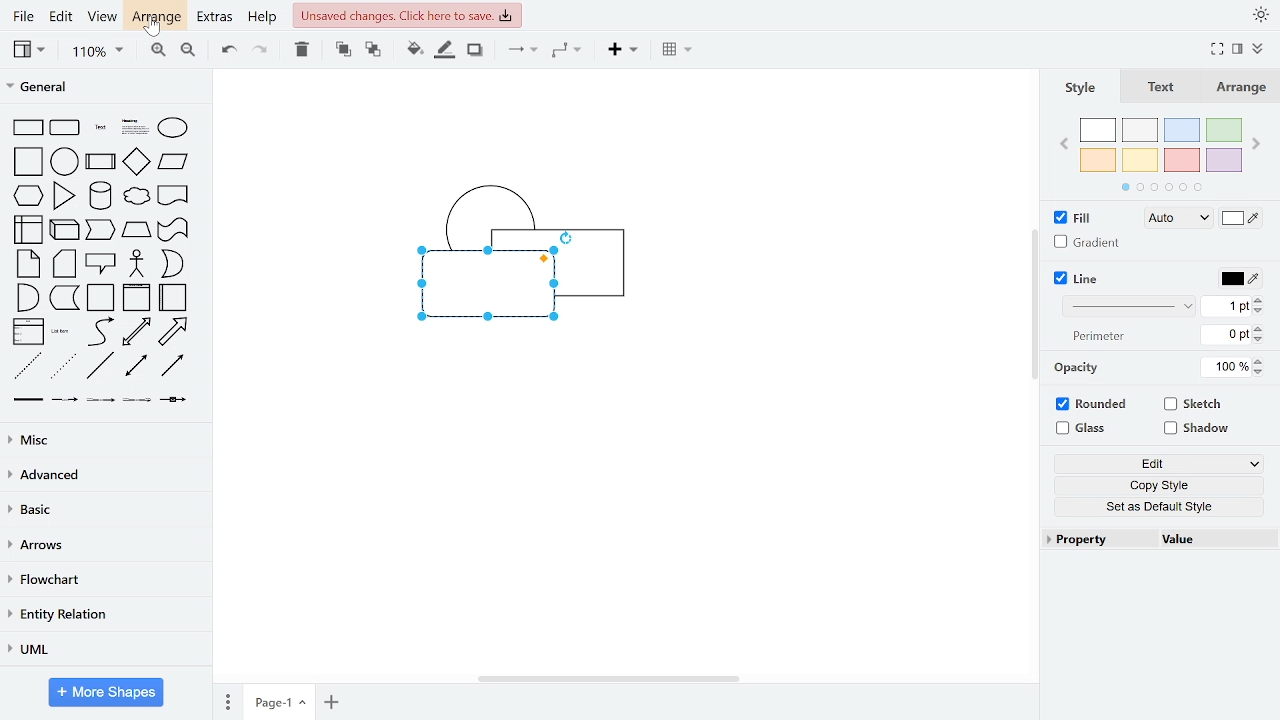 The width and height of the screenshot is (1280, 720). What do you see at coordinates (1256, 142) in the screenshot?
I see `next` at bounding box center [1256, 142].